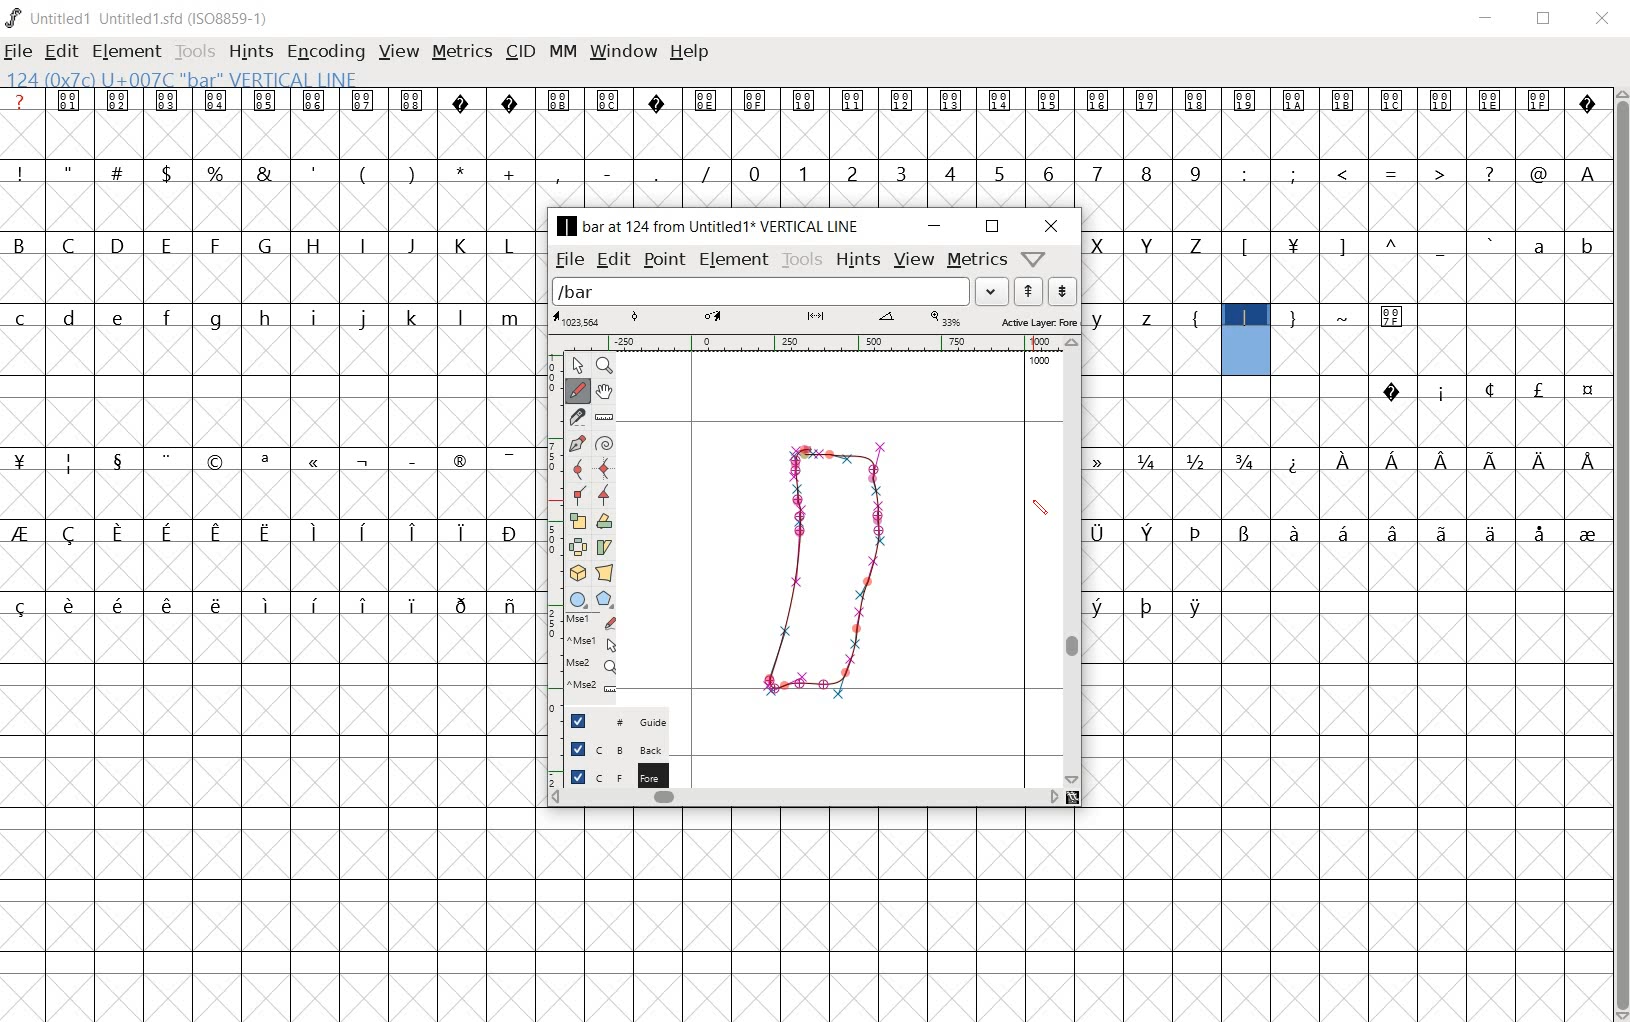 The image size is (1630, 1022). I want to click on add a point, then drag out its control points, so click(575, 442).